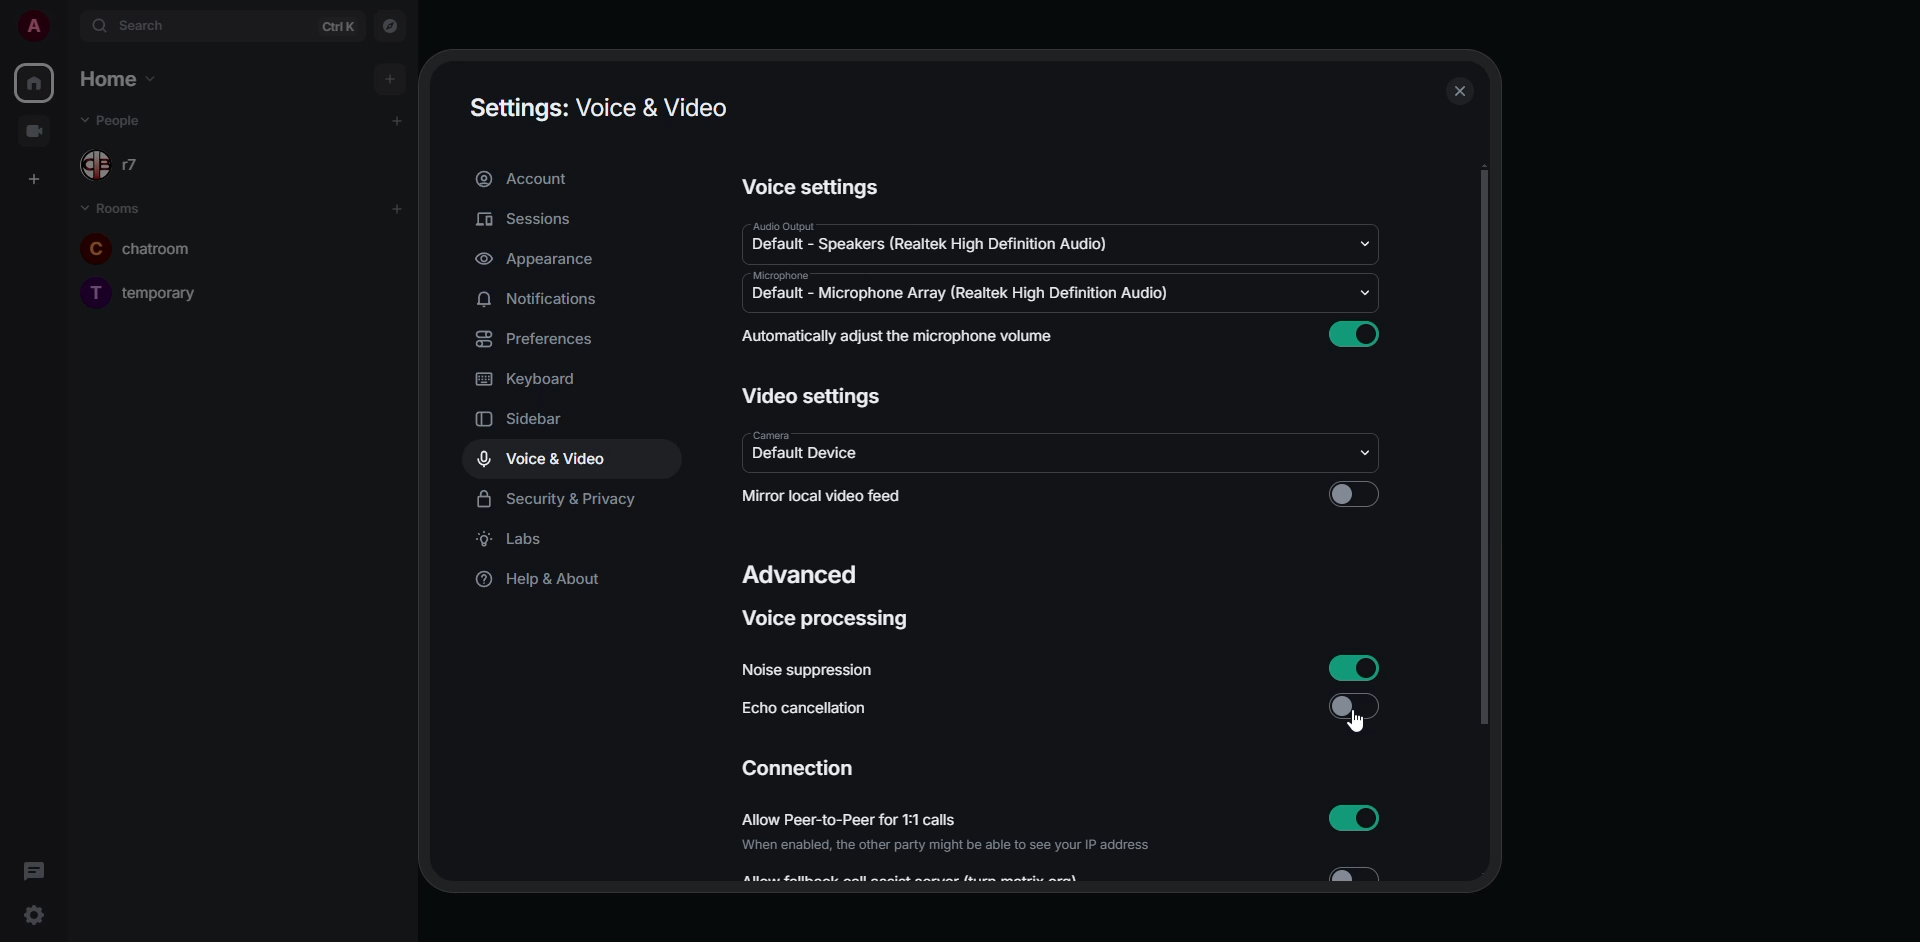  Describe the element at coordinates (529, 220) in the screenshot. I see `sessions` at that location.